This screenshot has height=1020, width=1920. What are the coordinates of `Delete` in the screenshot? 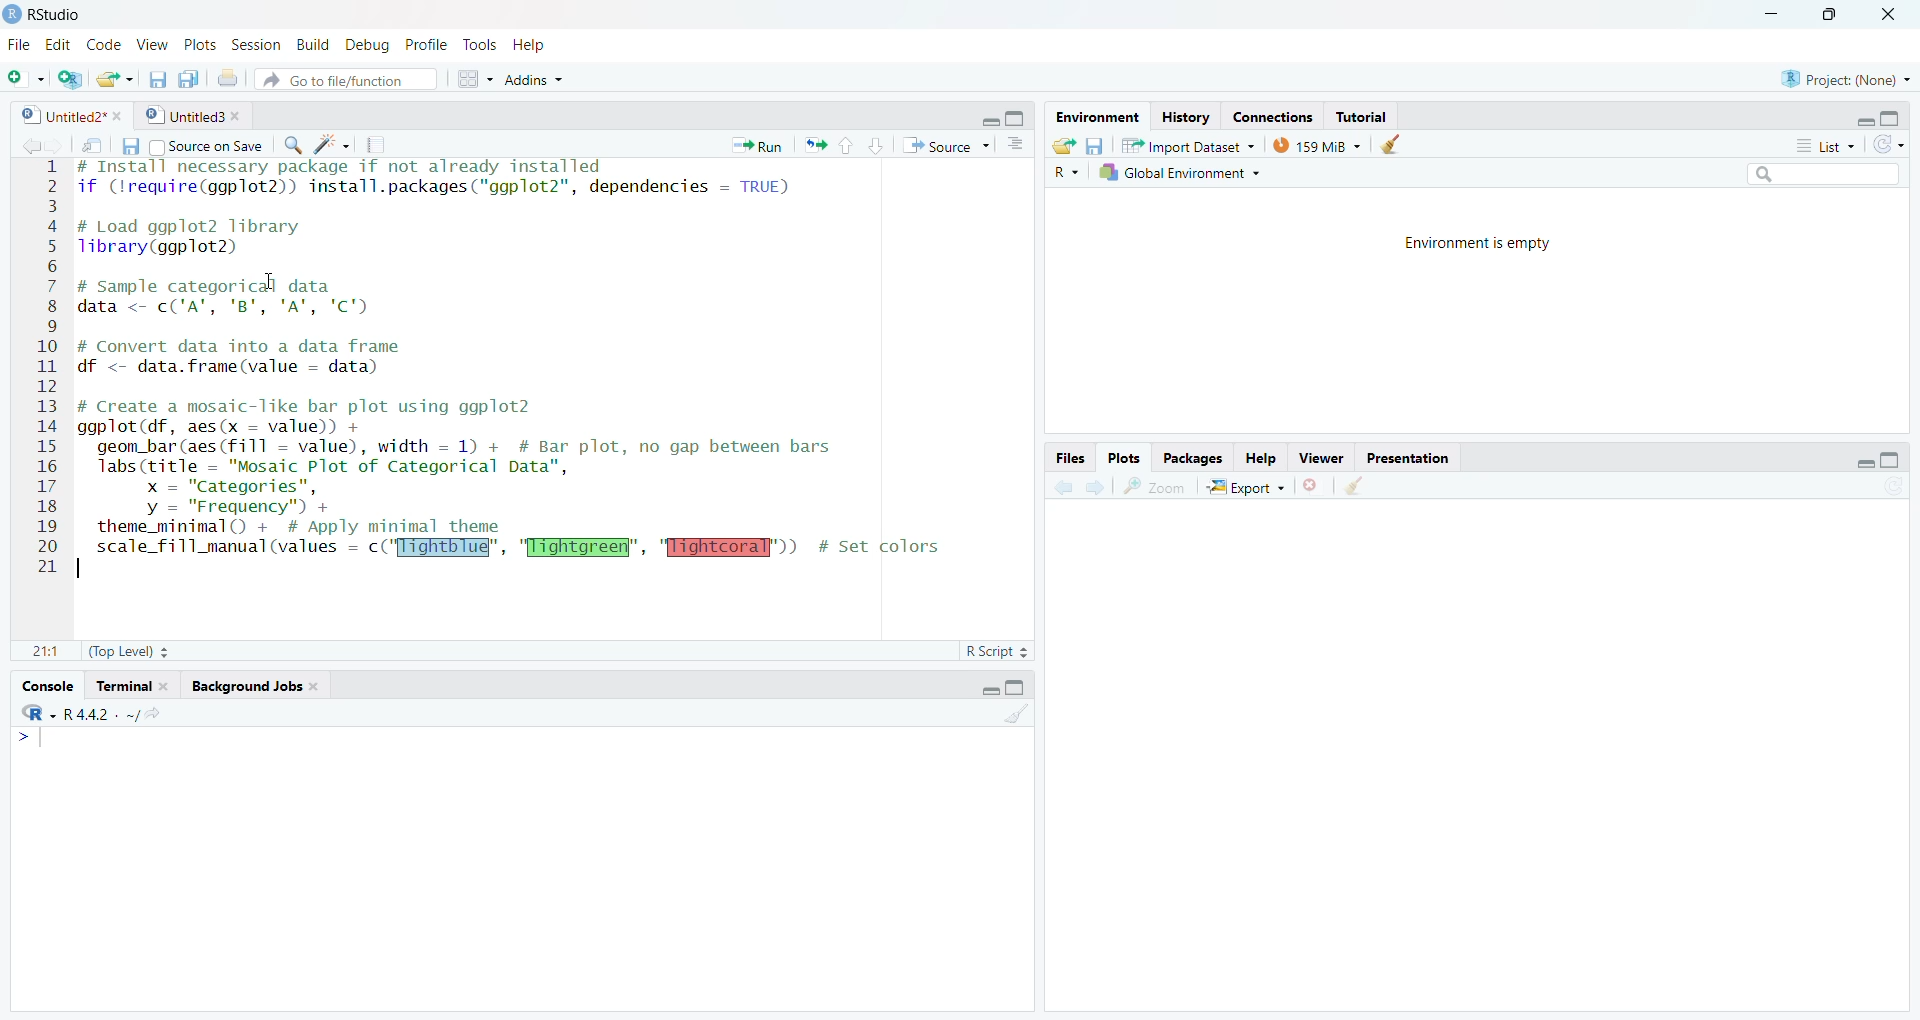 It's located at (1312, 486).